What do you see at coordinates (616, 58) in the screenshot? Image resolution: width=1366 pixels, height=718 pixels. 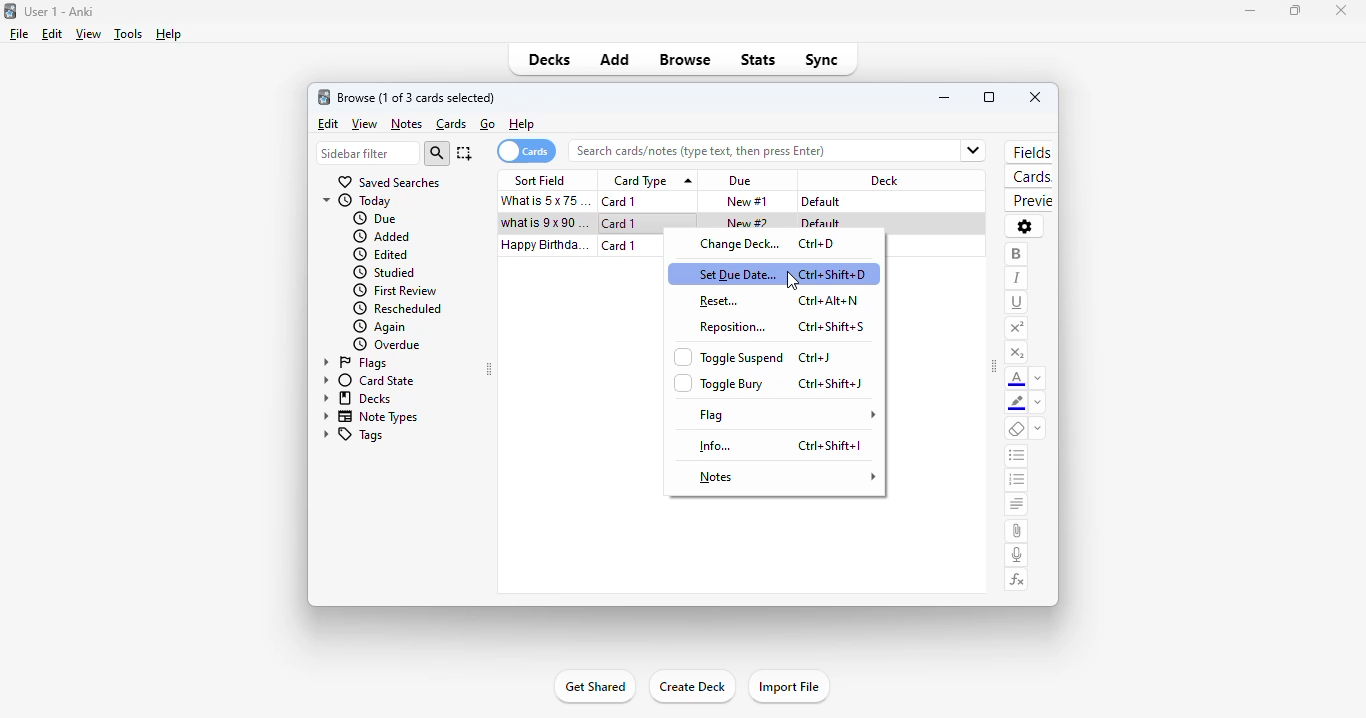 I see `add` at bounding box center [616, 58].